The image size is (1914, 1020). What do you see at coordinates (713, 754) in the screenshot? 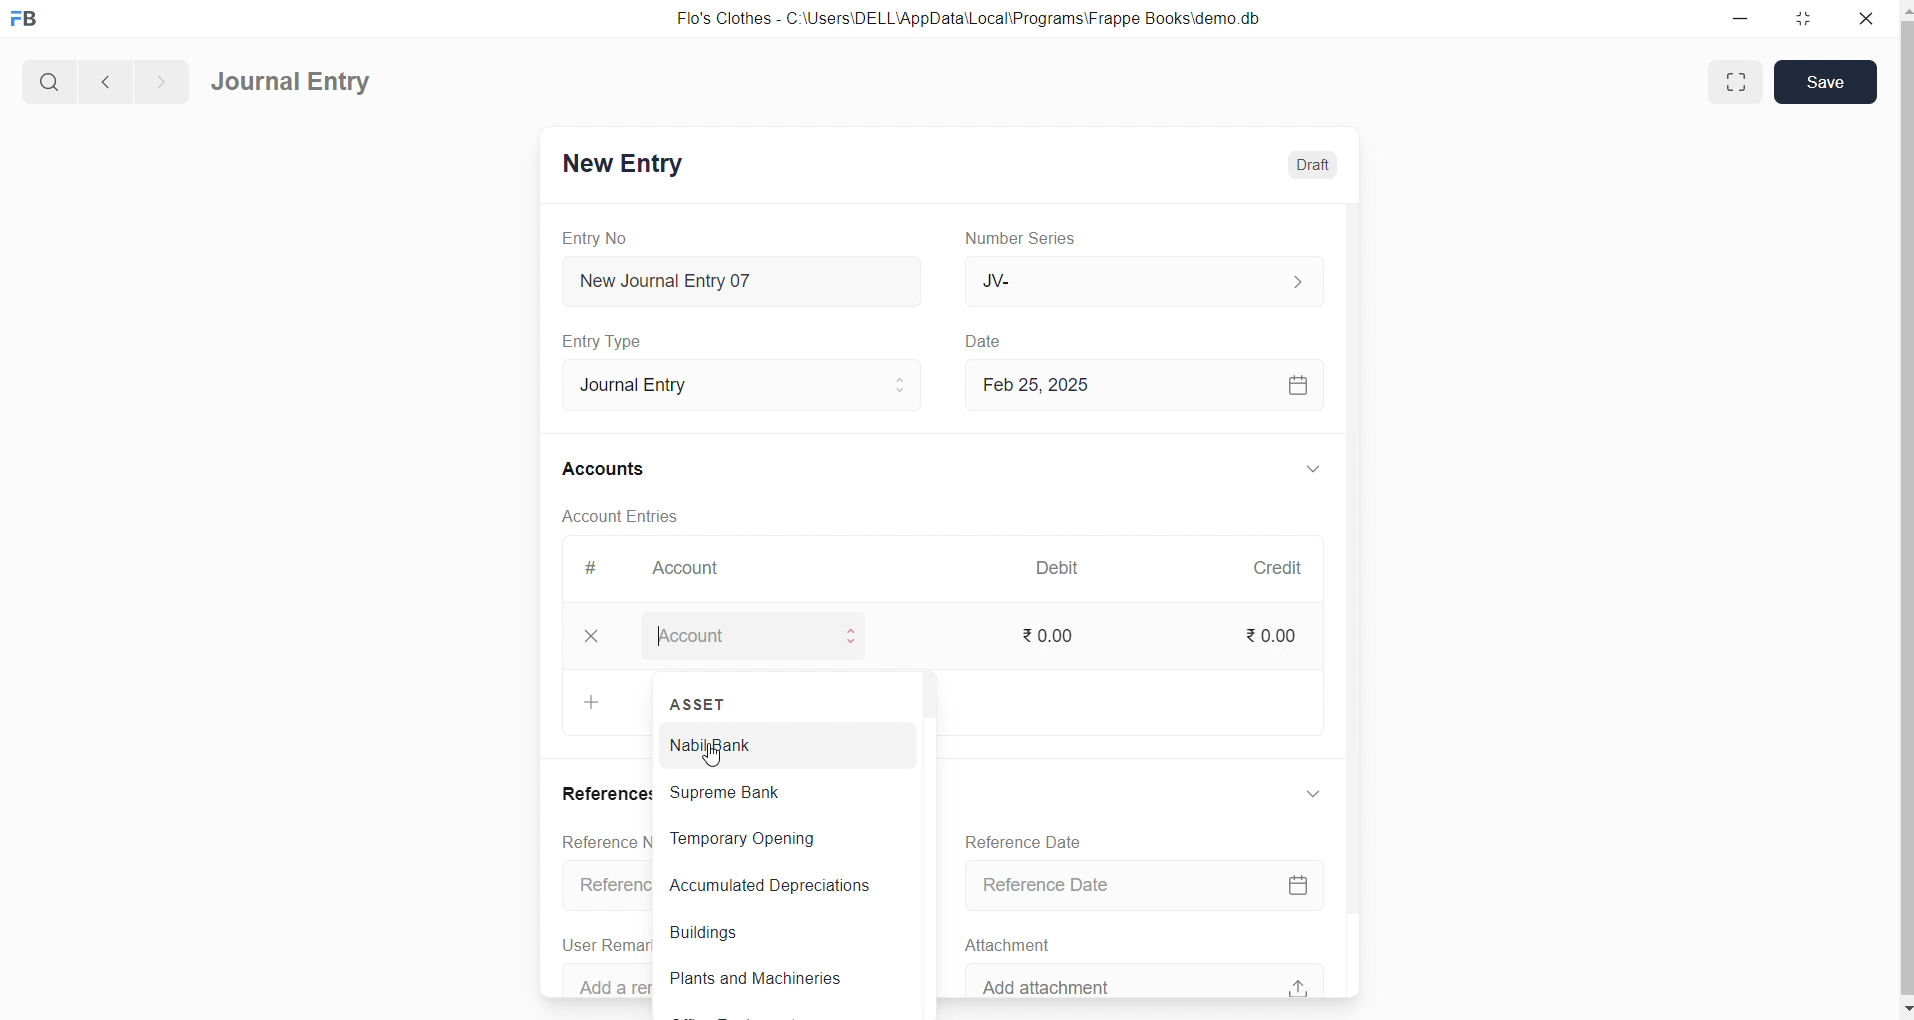
I see `cursor` at bounding box center [713, 754].